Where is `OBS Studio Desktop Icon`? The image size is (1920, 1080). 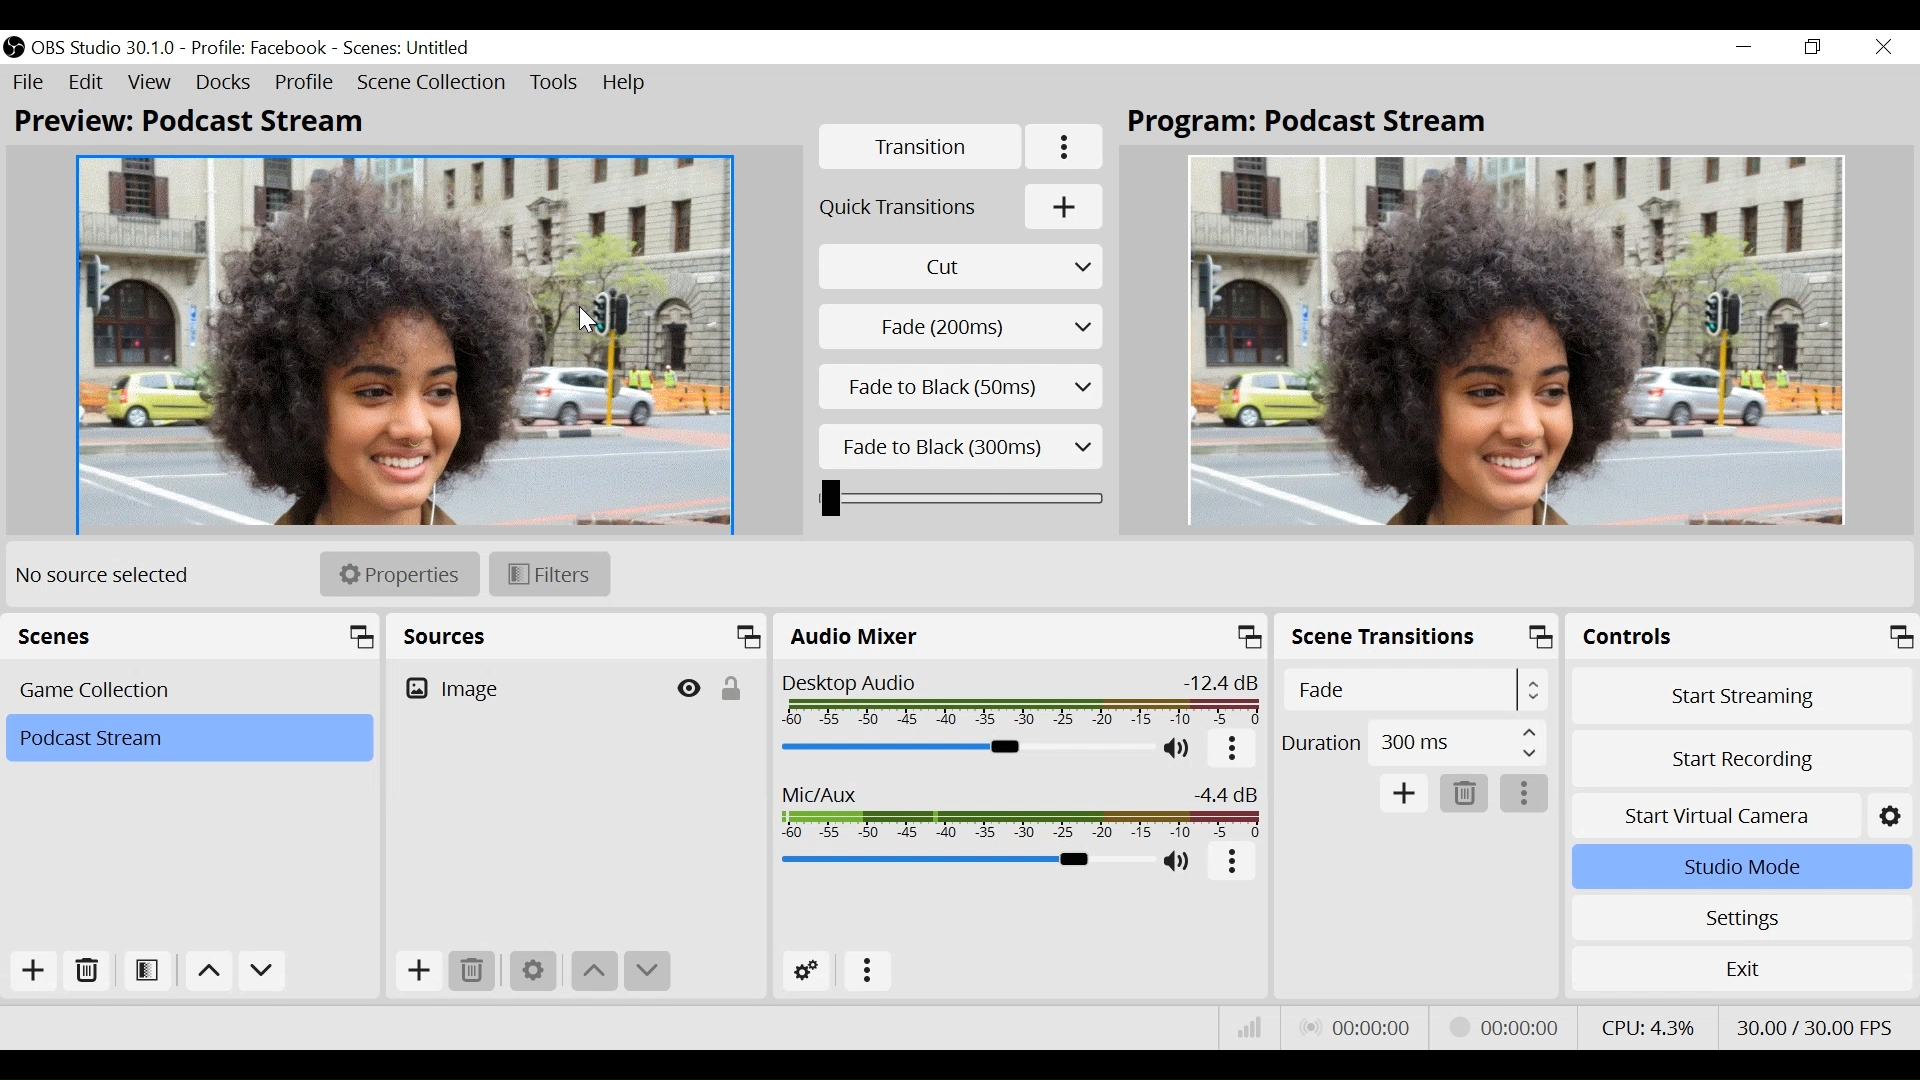 OBS Studio Desktop Icon is located at coordinates (14, 48).